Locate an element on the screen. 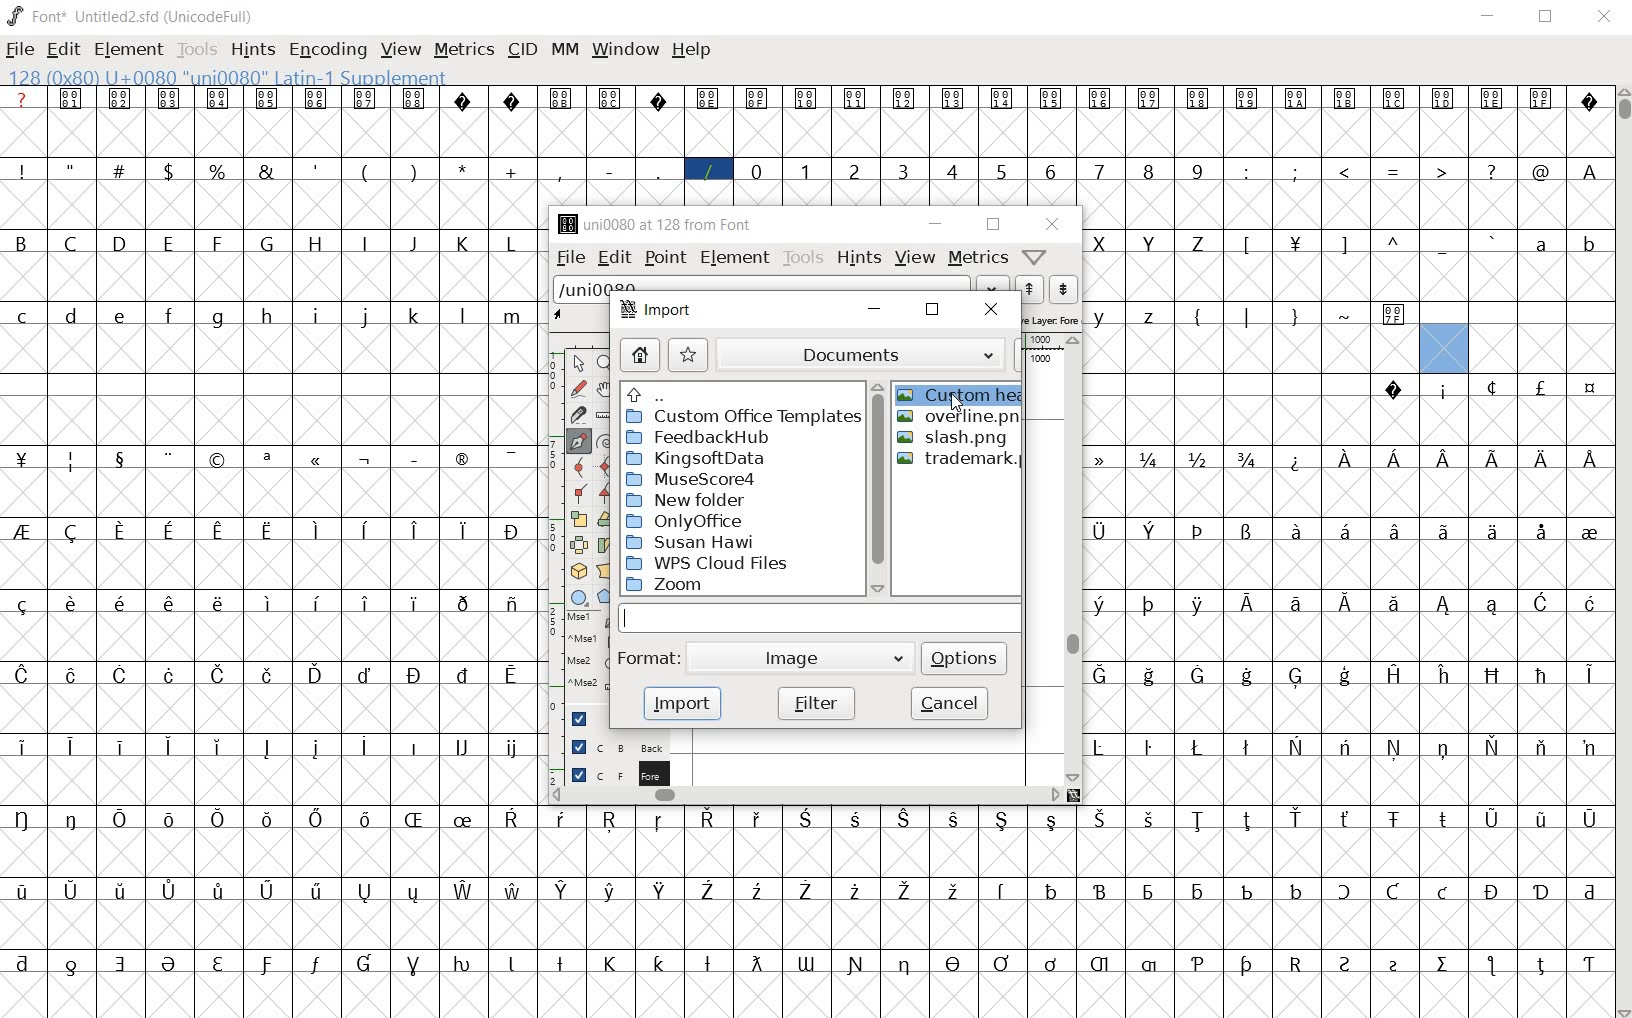  glyph is located at coordinates (1199, 893).